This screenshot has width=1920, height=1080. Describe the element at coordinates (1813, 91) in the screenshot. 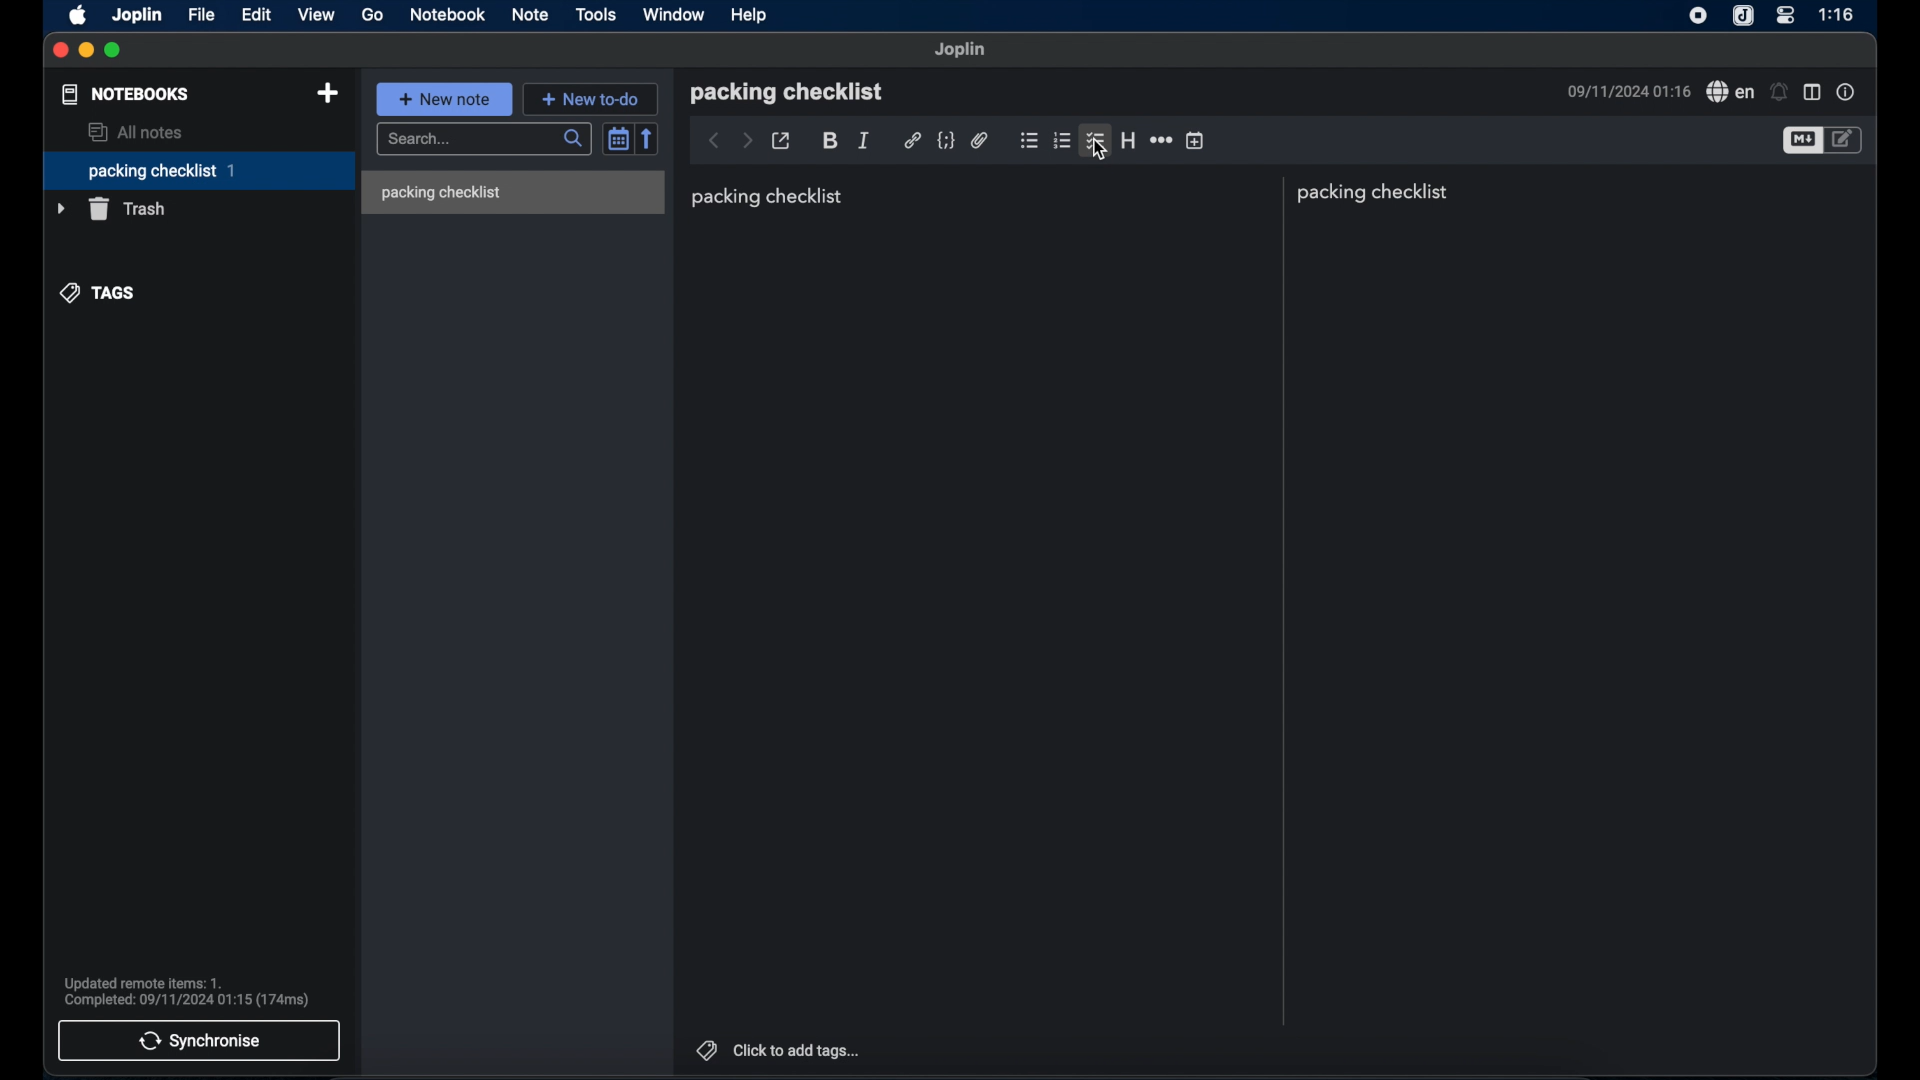

I see `toggle editor layout` at that location.